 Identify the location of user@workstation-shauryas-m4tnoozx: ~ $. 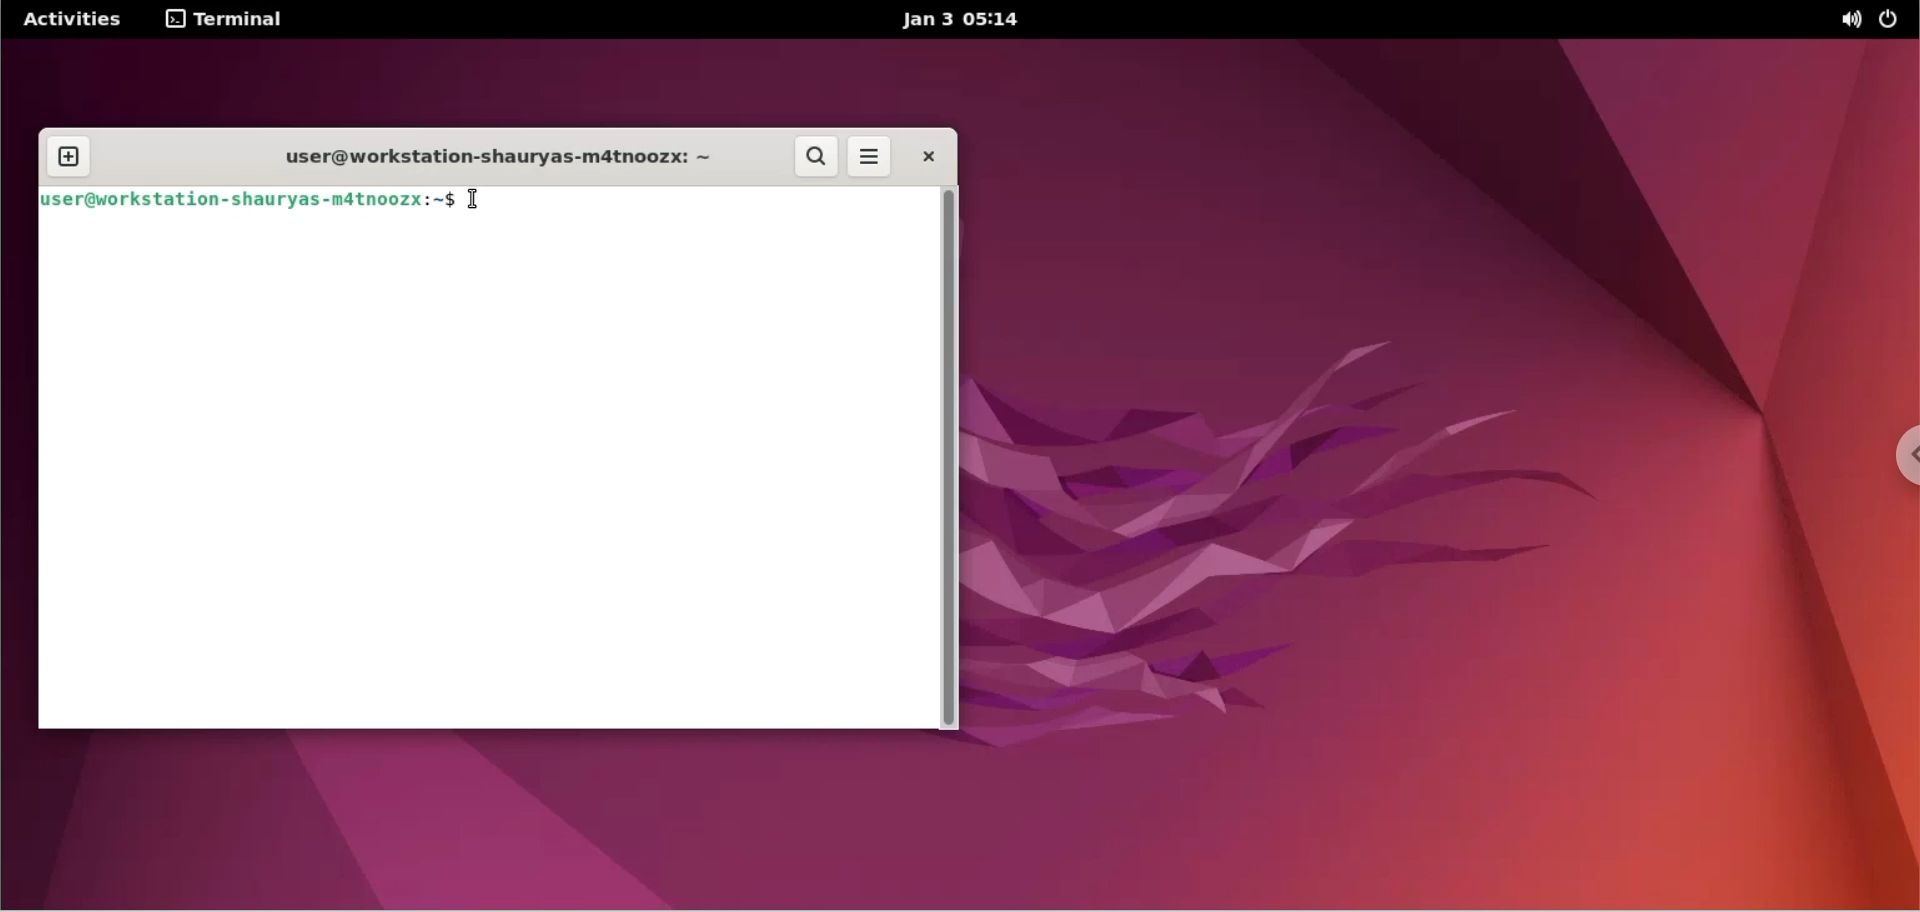
(248, 202).